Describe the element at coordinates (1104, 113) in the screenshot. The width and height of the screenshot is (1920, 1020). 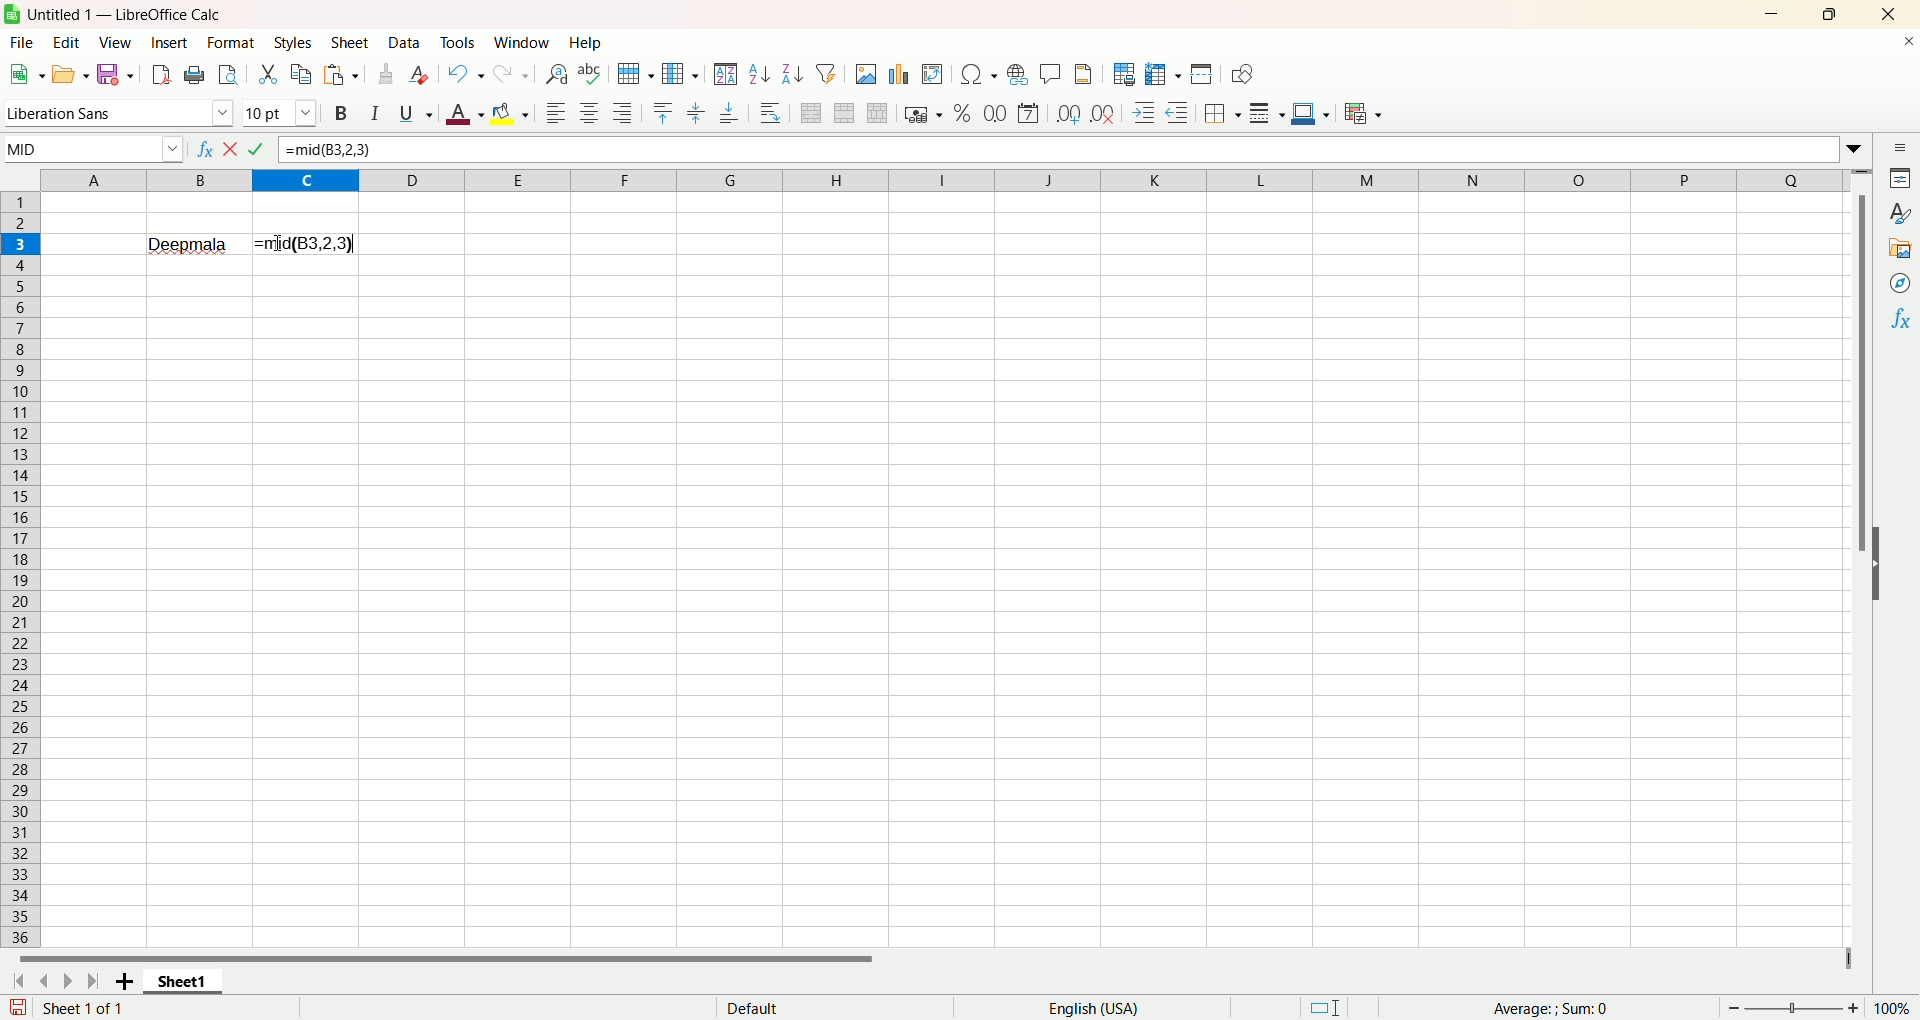
I see `Delete decimal place` at that location.